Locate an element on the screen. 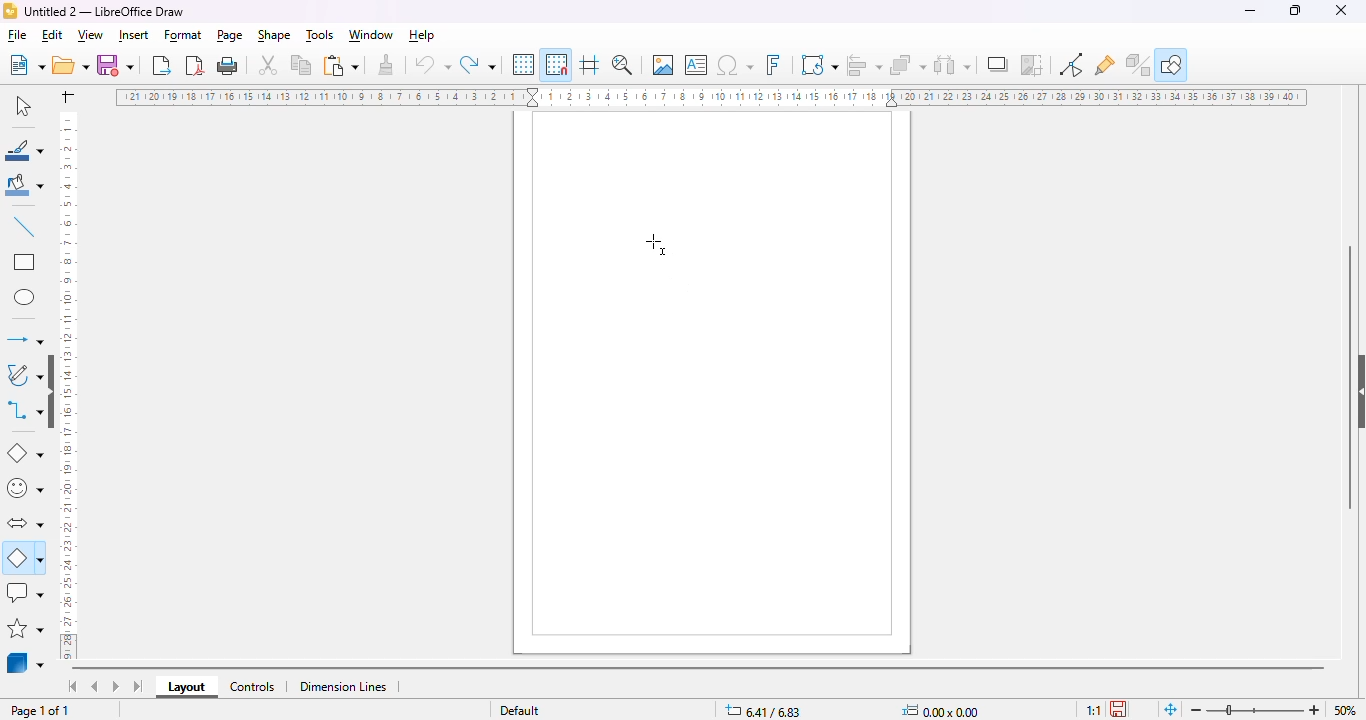 Image resolution: width=1366 pixels, height=720 pixels. scroll to first sheet is located at coordinates (73, 685).